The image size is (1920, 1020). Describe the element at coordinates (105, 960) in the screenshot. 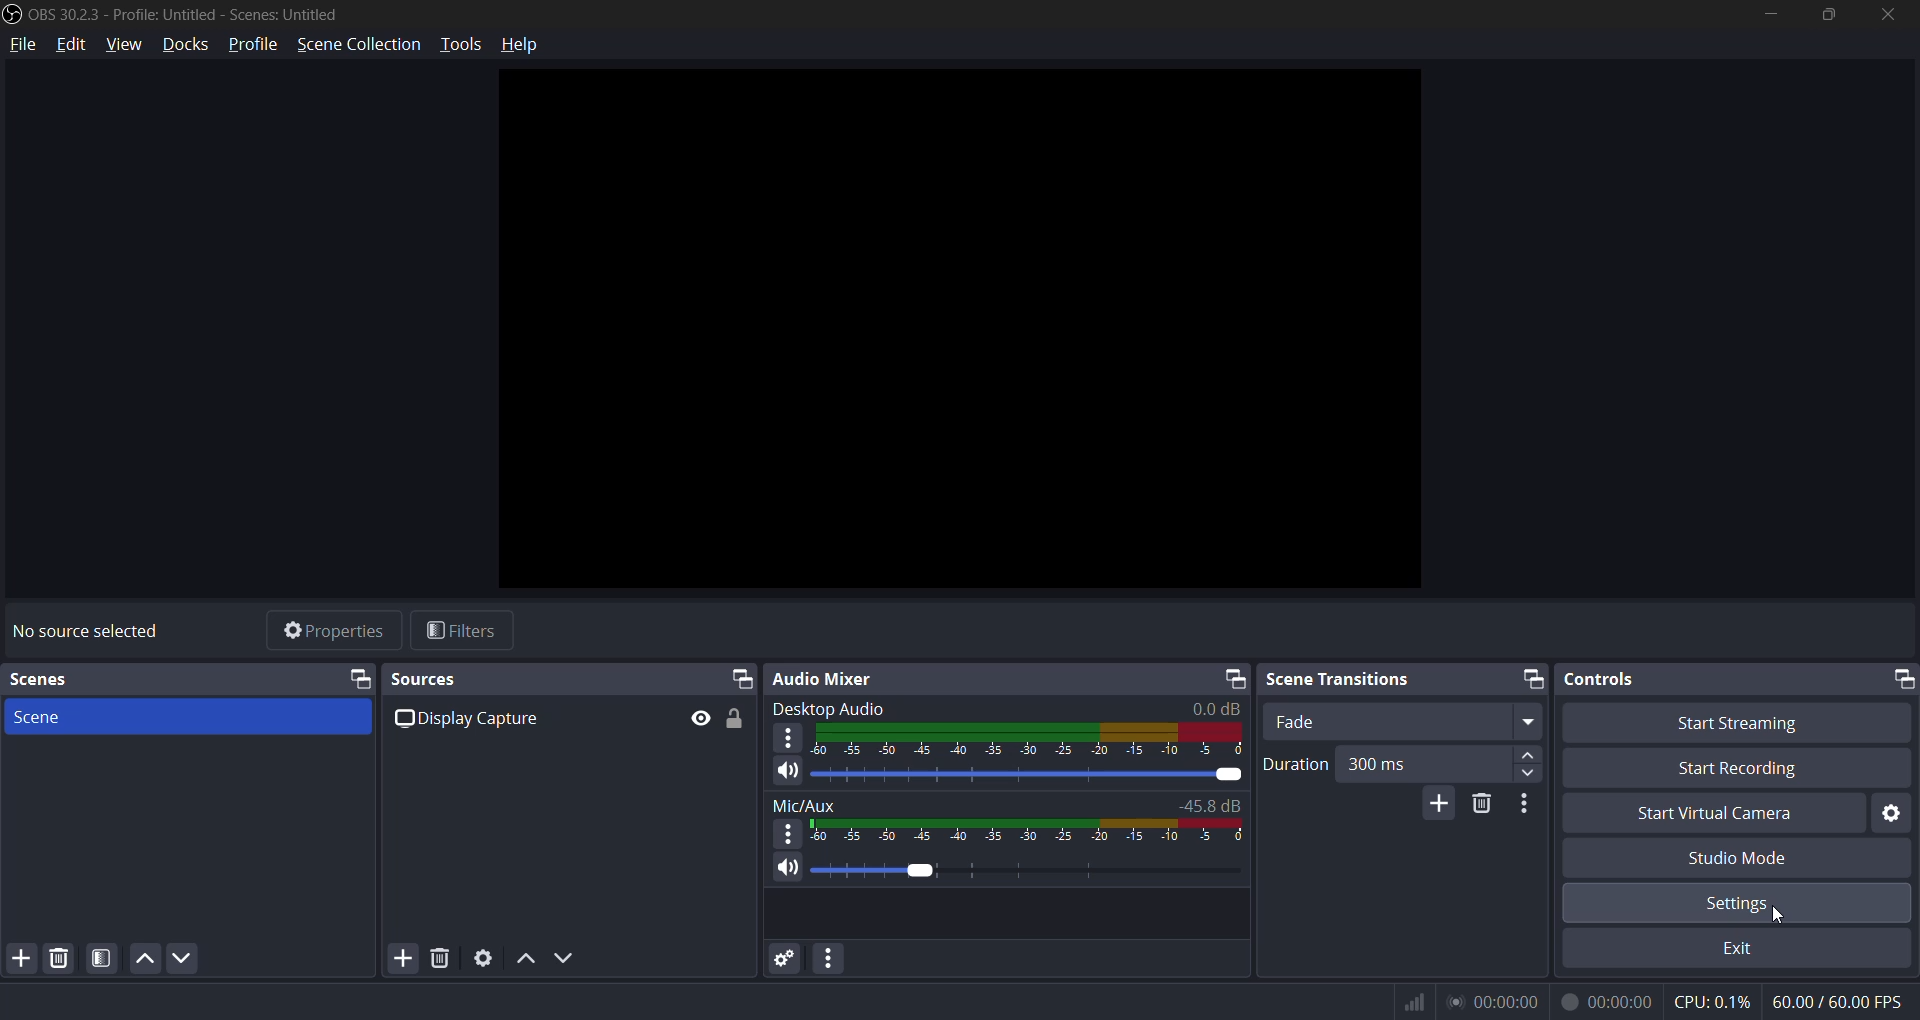

I see `open scene filters` at that location.